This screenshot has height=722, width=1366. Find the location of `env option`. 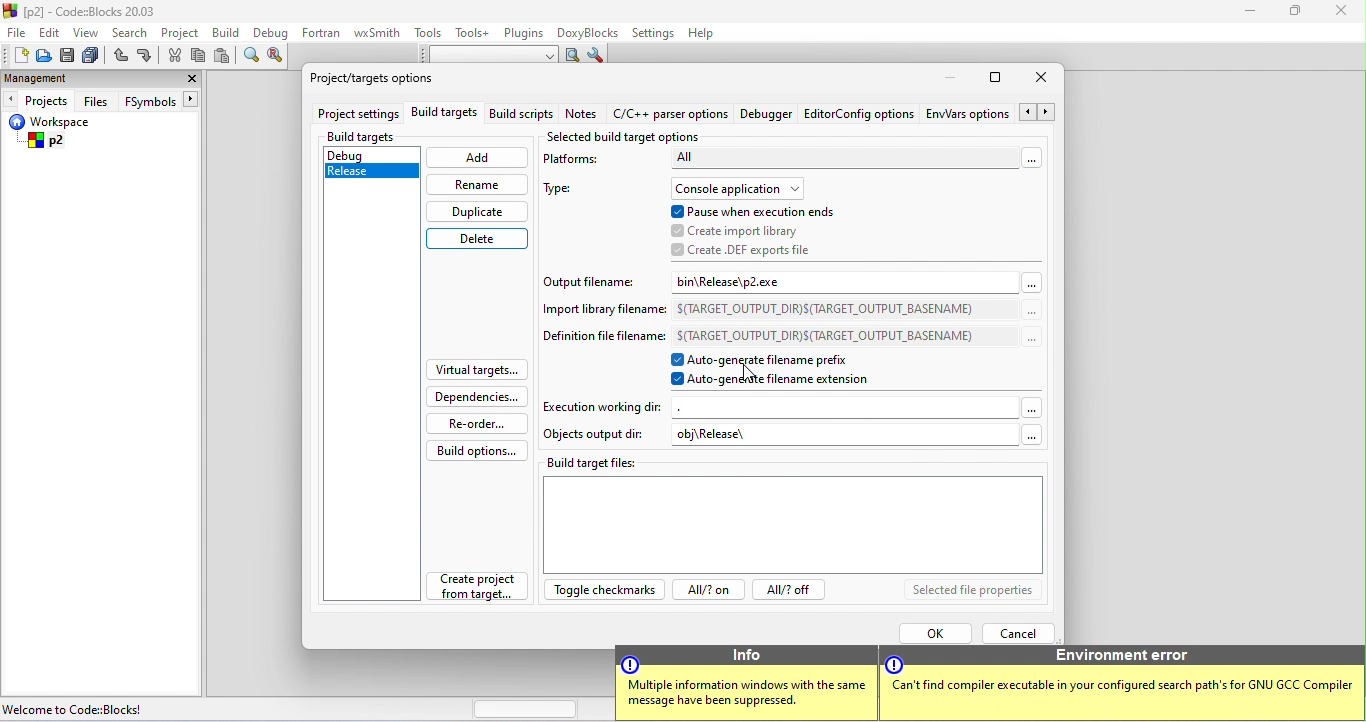

env option is located at coordinates (989, 115).